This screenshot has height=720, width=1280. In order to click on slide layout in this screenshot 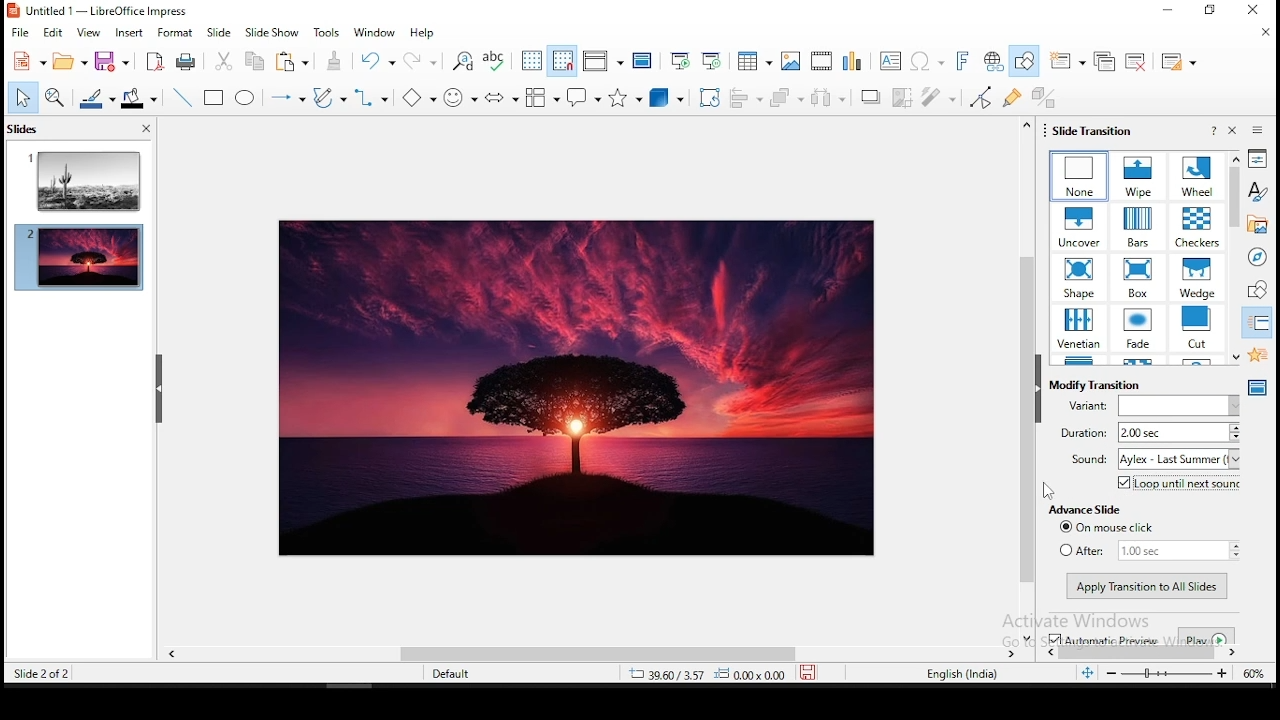, I will do `click(1179, 60)`.